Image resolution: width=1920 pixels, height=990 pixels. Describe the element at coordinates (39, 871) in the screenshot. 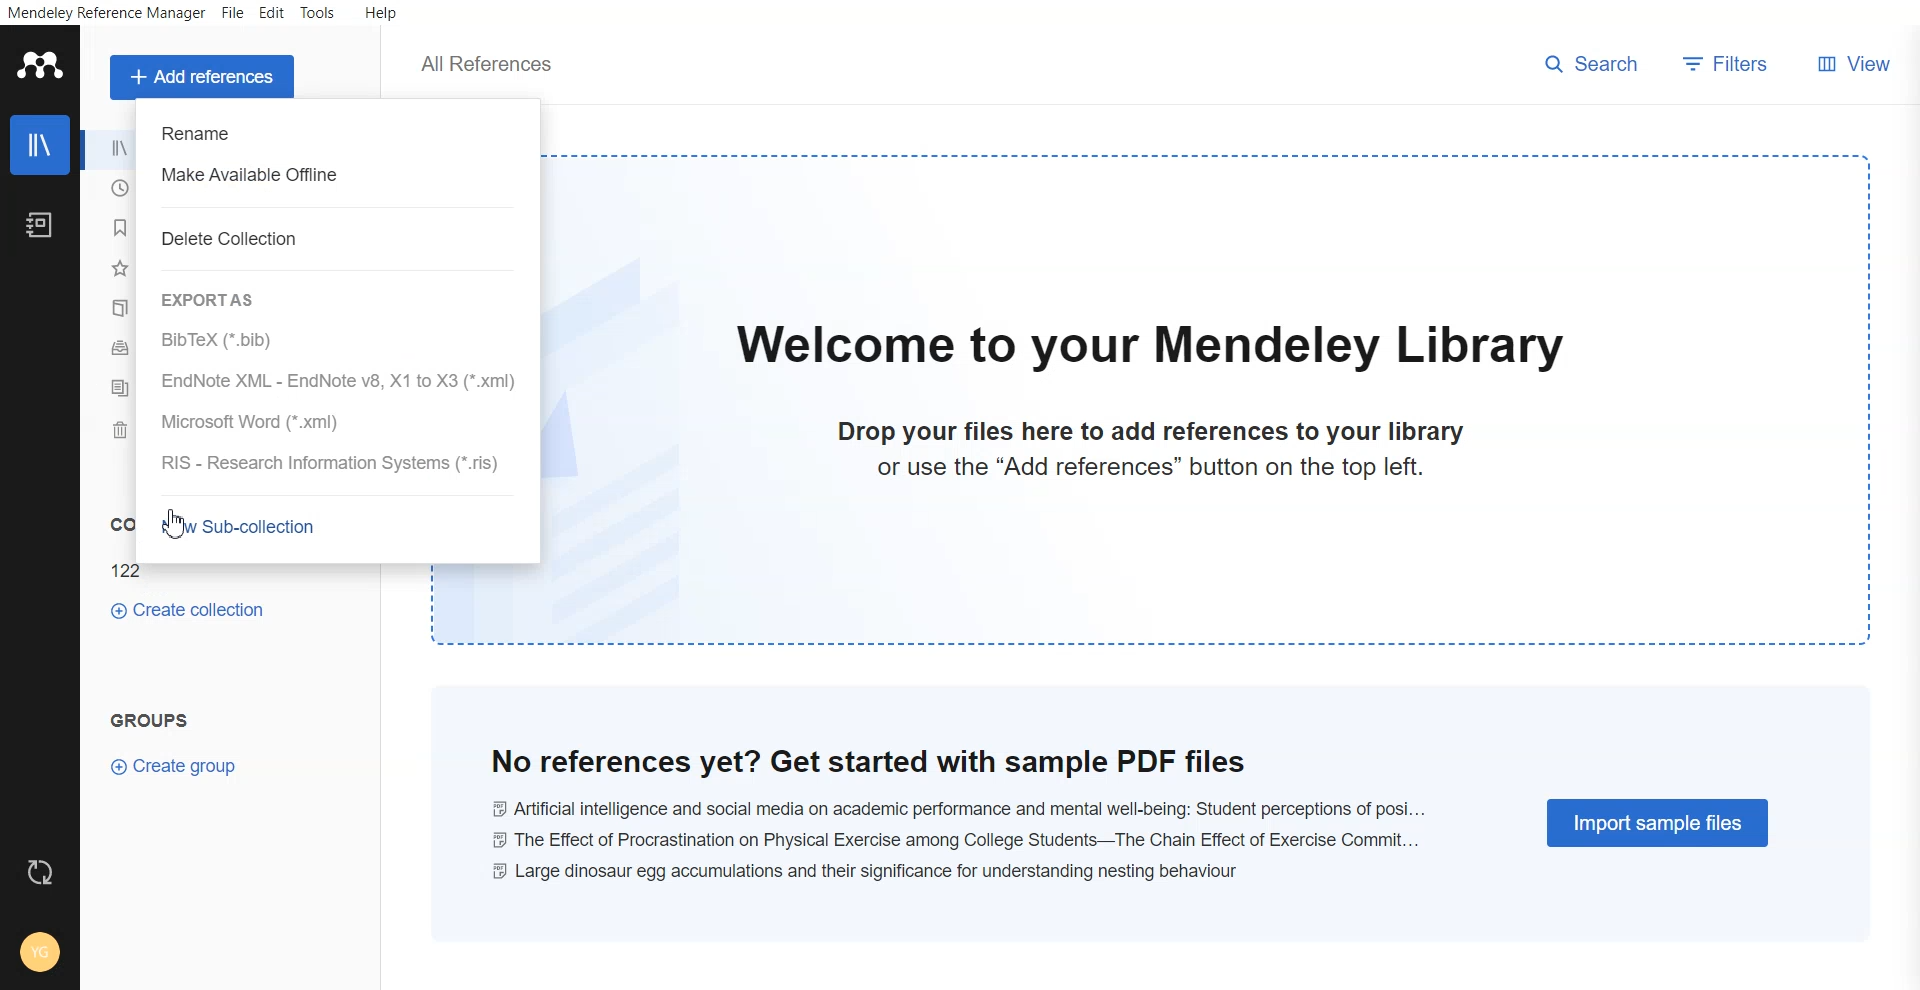

I see `Refresh` at that location.